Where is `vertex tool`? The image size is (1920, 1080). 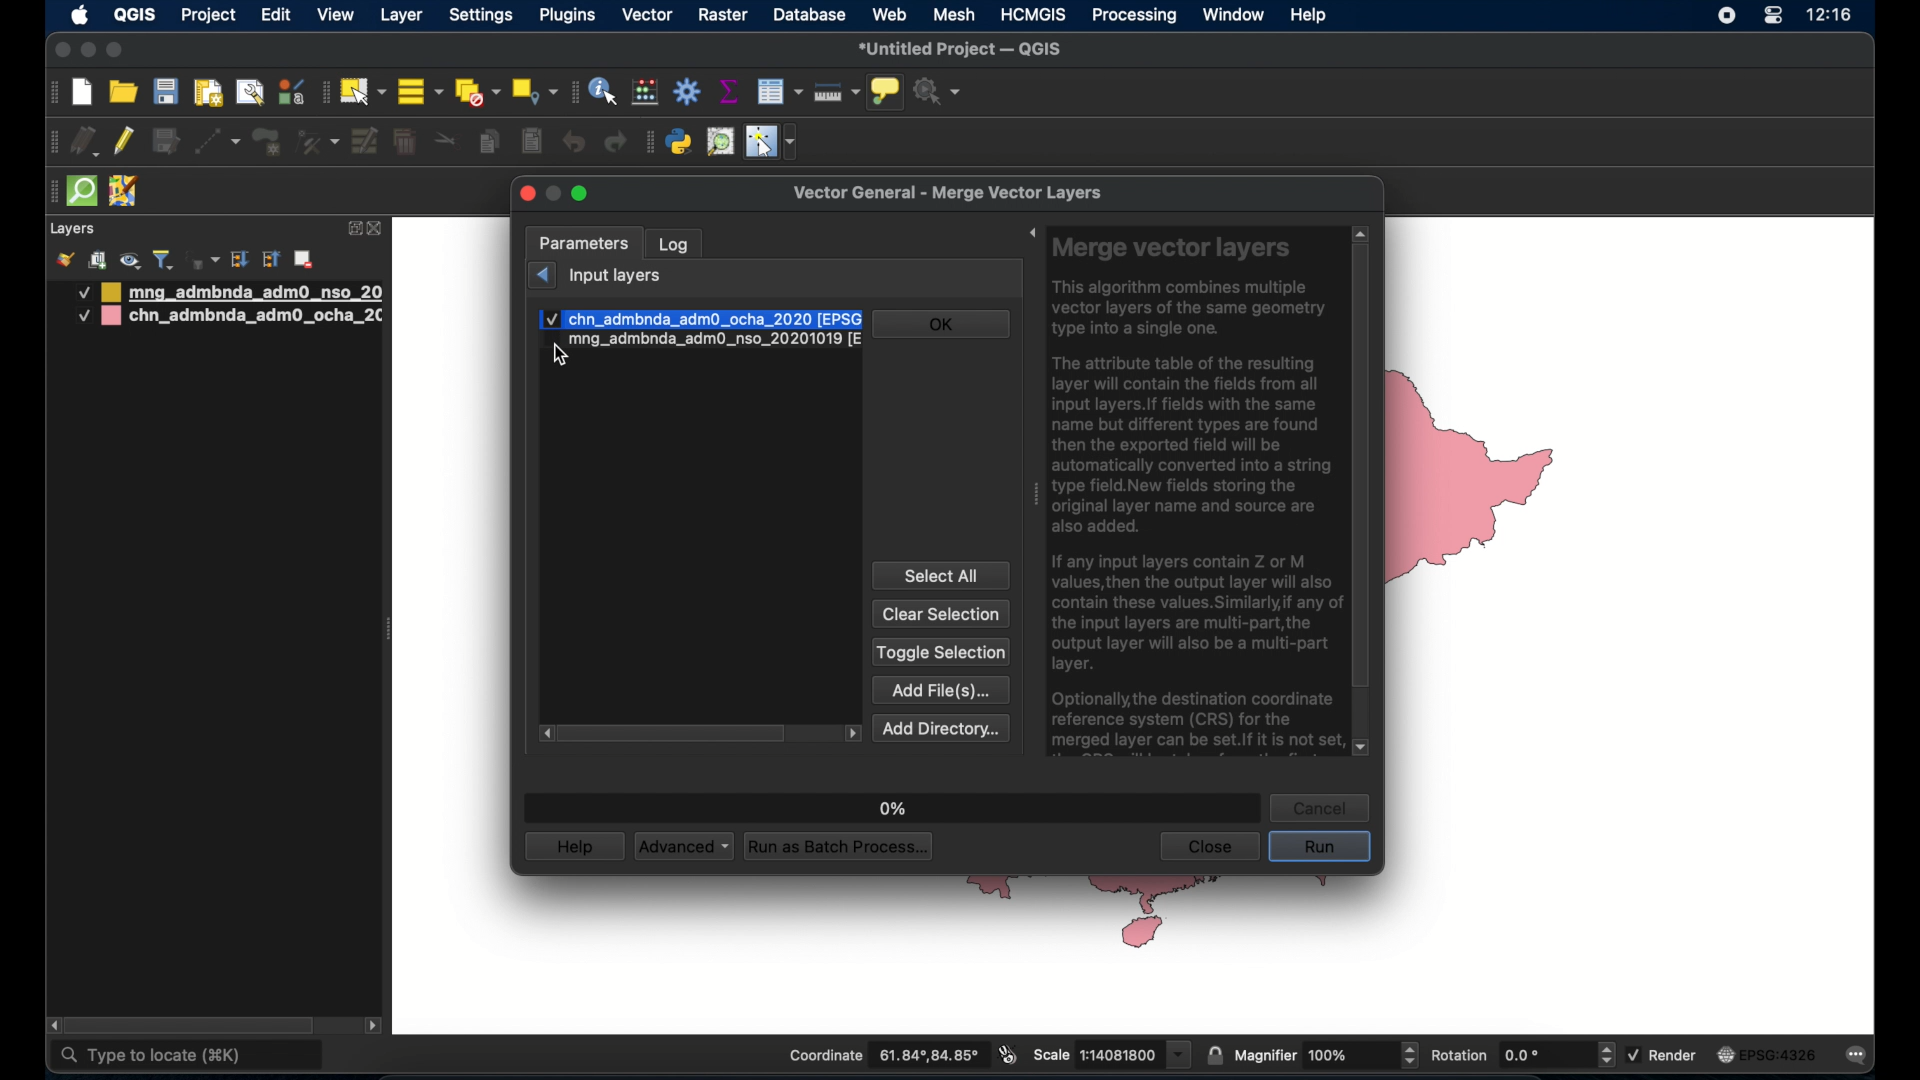 vertex tool is located at coordinates (317, 140).